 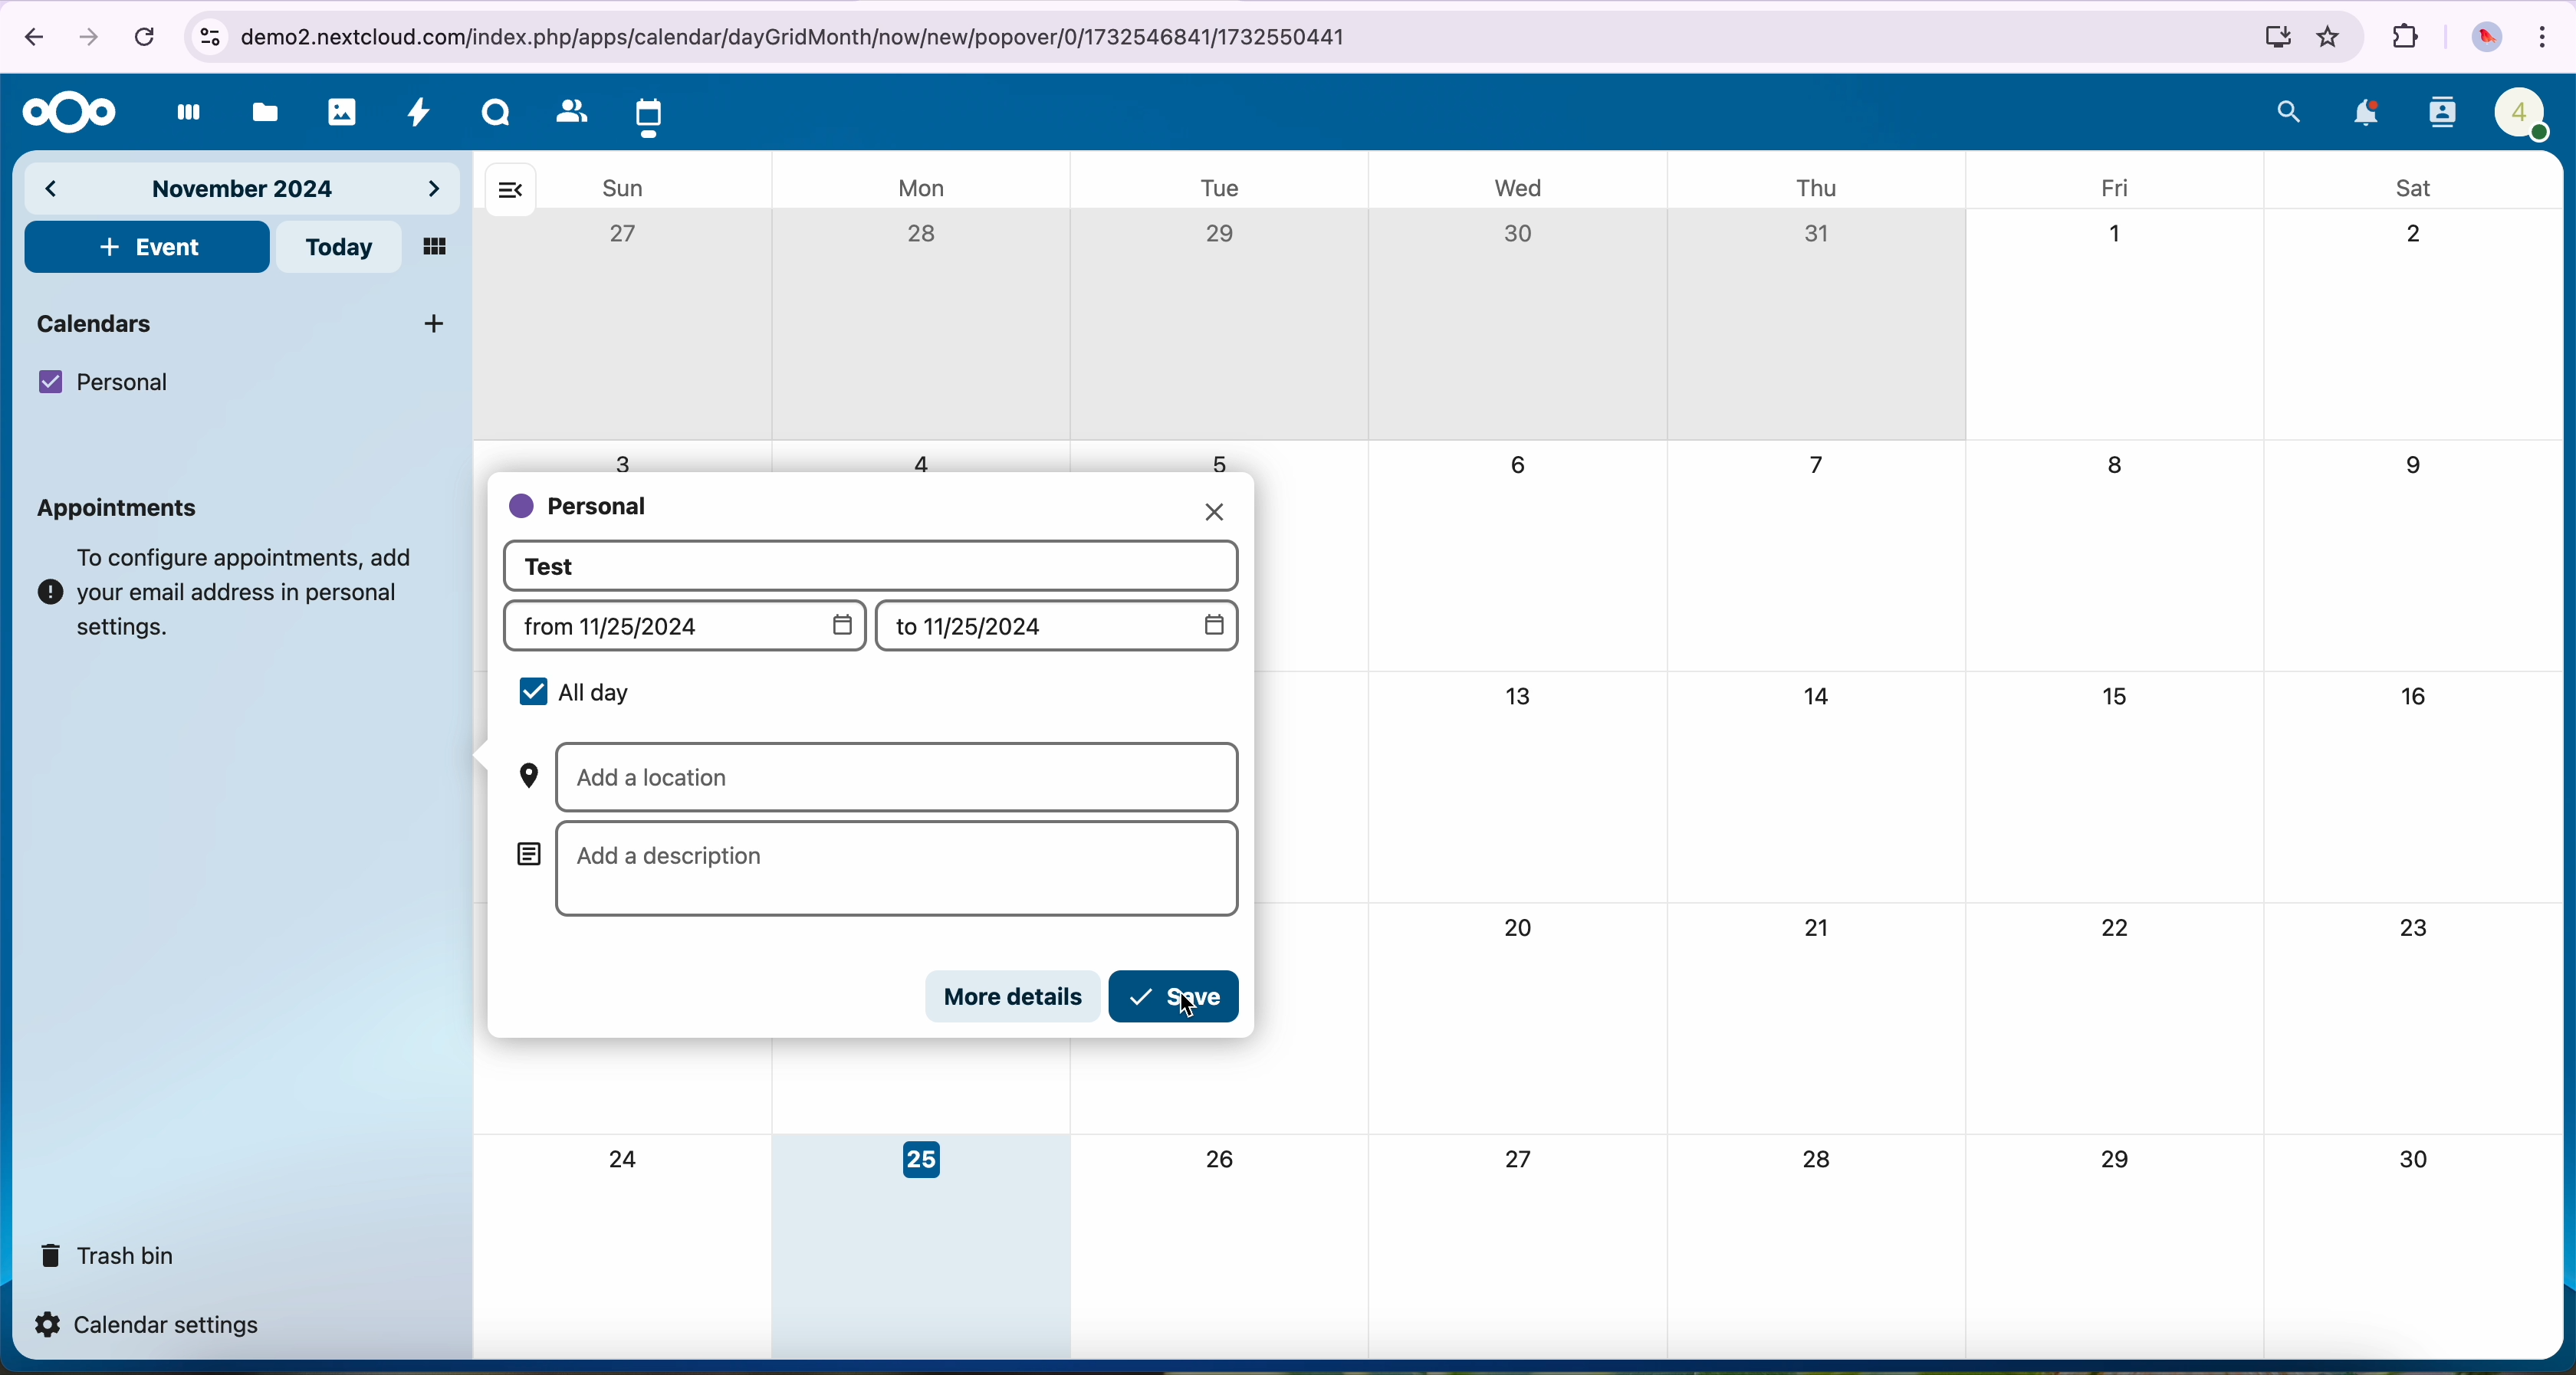 What do you see at coordinates (2115, 927) in the screenshot?
I see `22` at bounding box center [2115, 927].